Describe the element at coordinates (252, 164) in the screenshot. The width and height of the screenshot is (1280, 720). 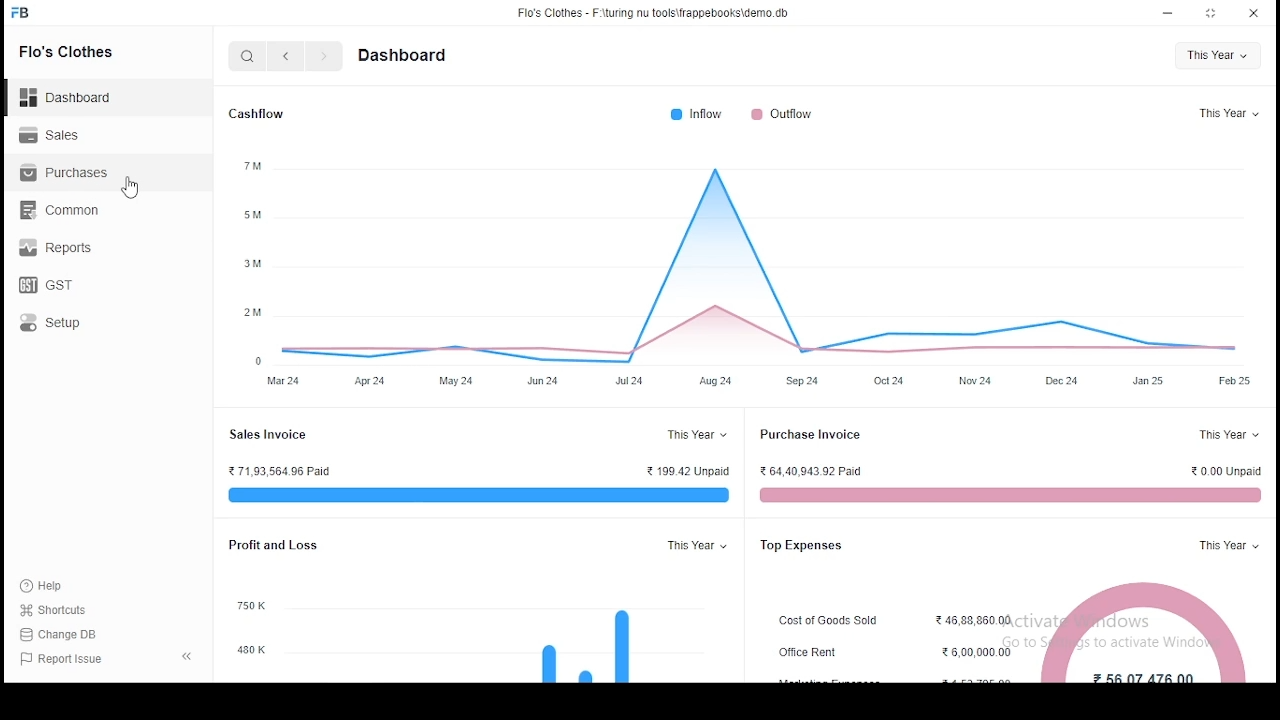
I see `7m` at that location.